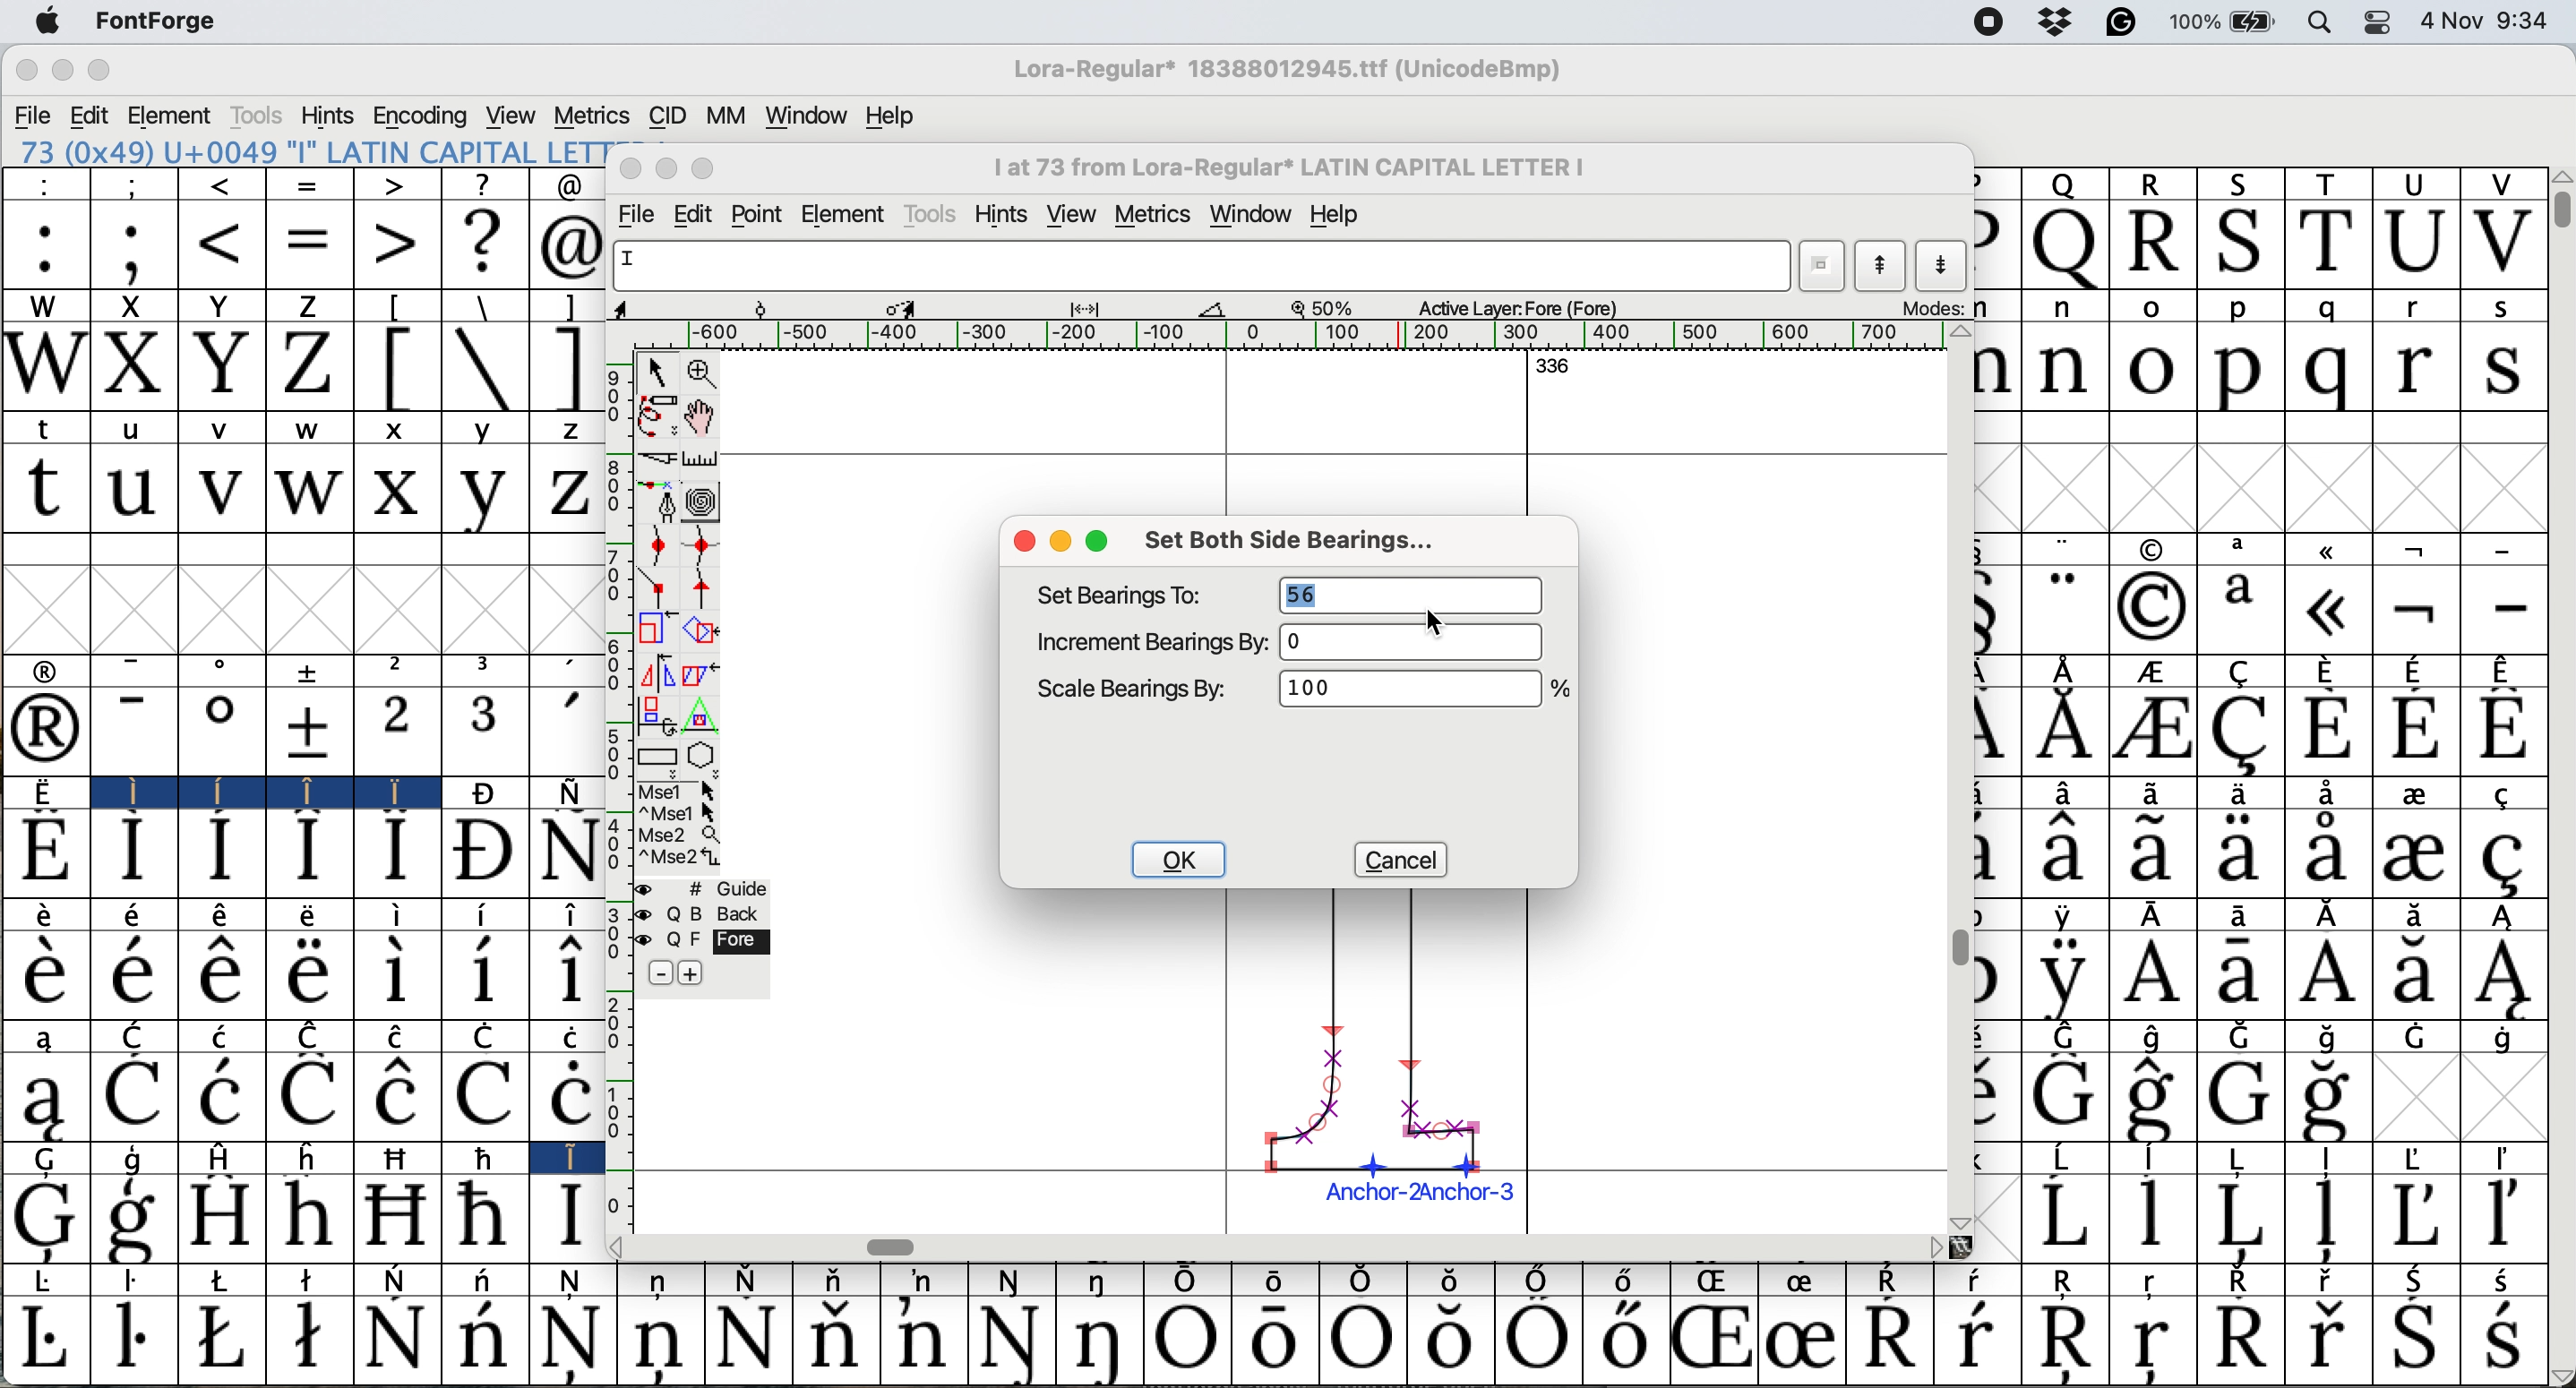 This screenshot has height=1388, width=2576. What do you see at coordinates (2066, 669) in the screenshot?
I see `symbol` at bounding box center [2066, 669].